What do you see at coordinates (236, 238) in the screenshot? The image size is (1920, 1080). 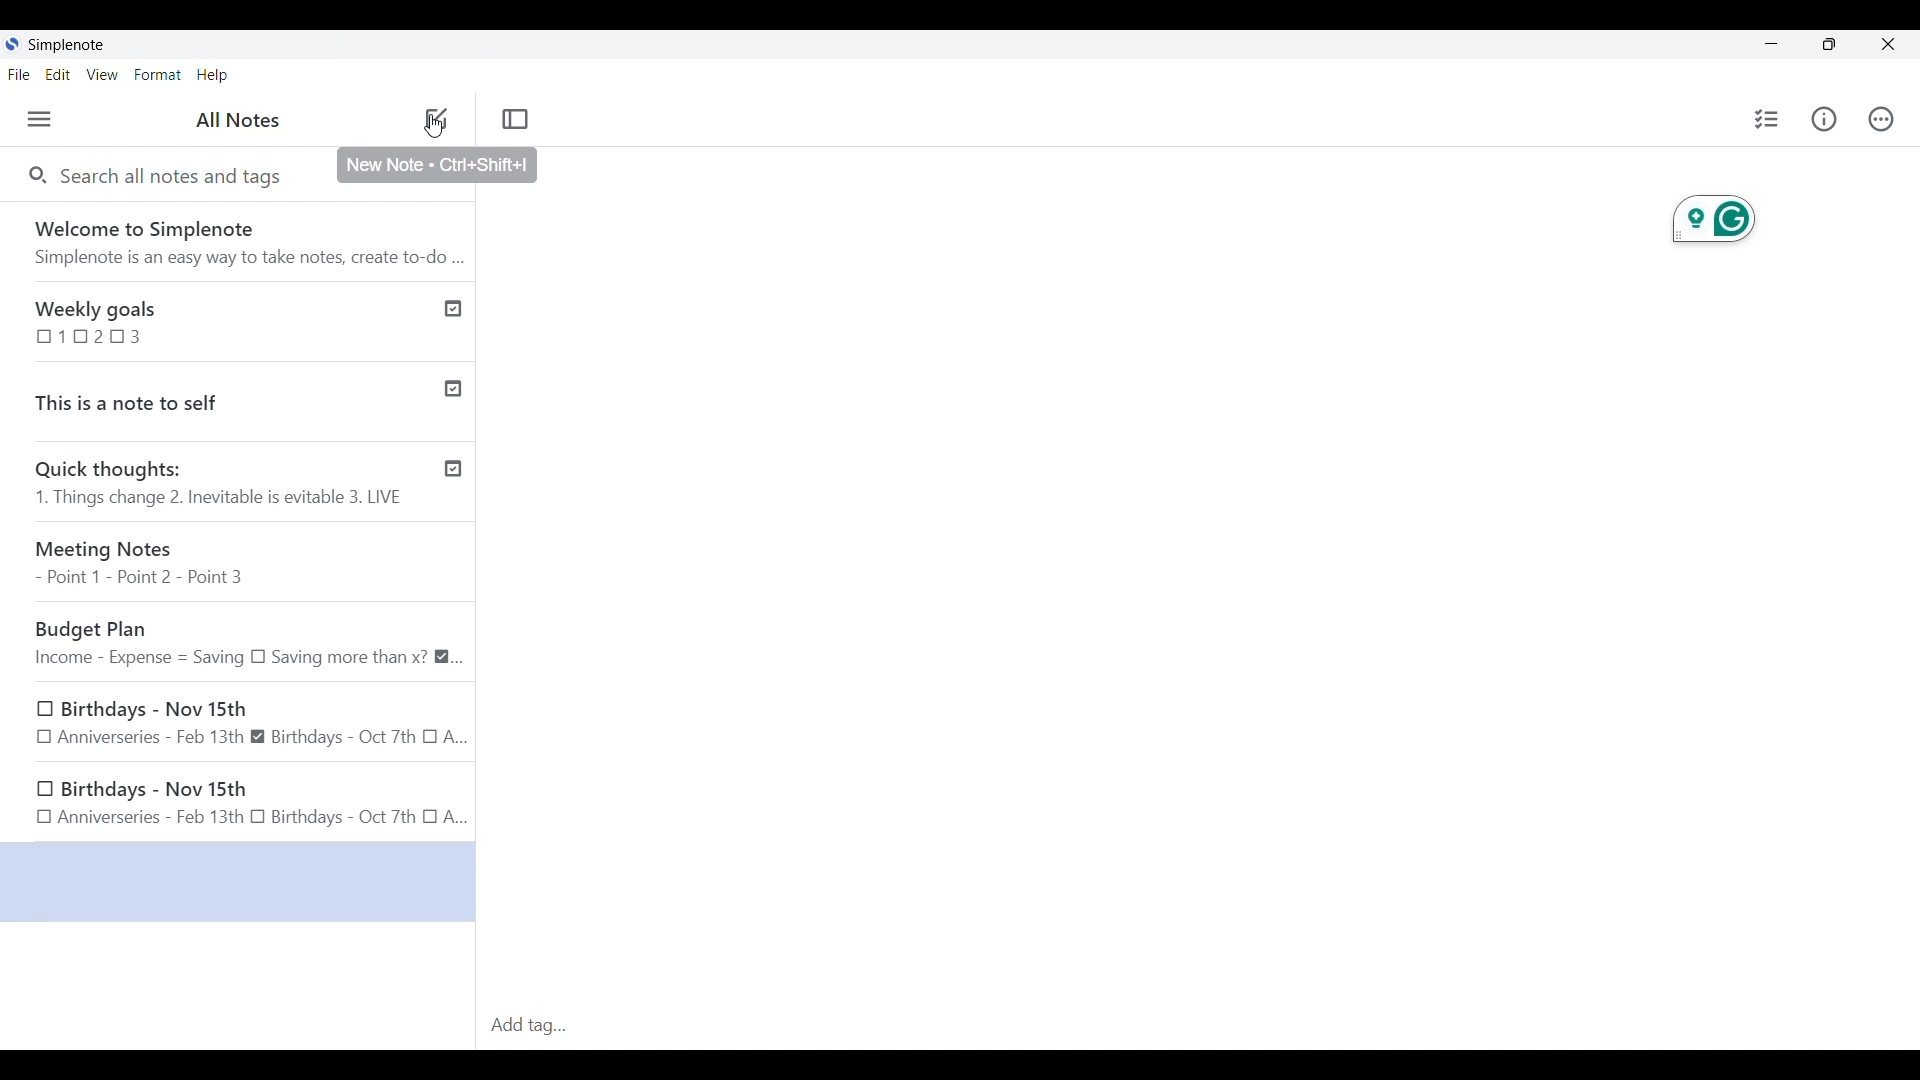 I see `Software welcome note` at bounding box center [236, 238].